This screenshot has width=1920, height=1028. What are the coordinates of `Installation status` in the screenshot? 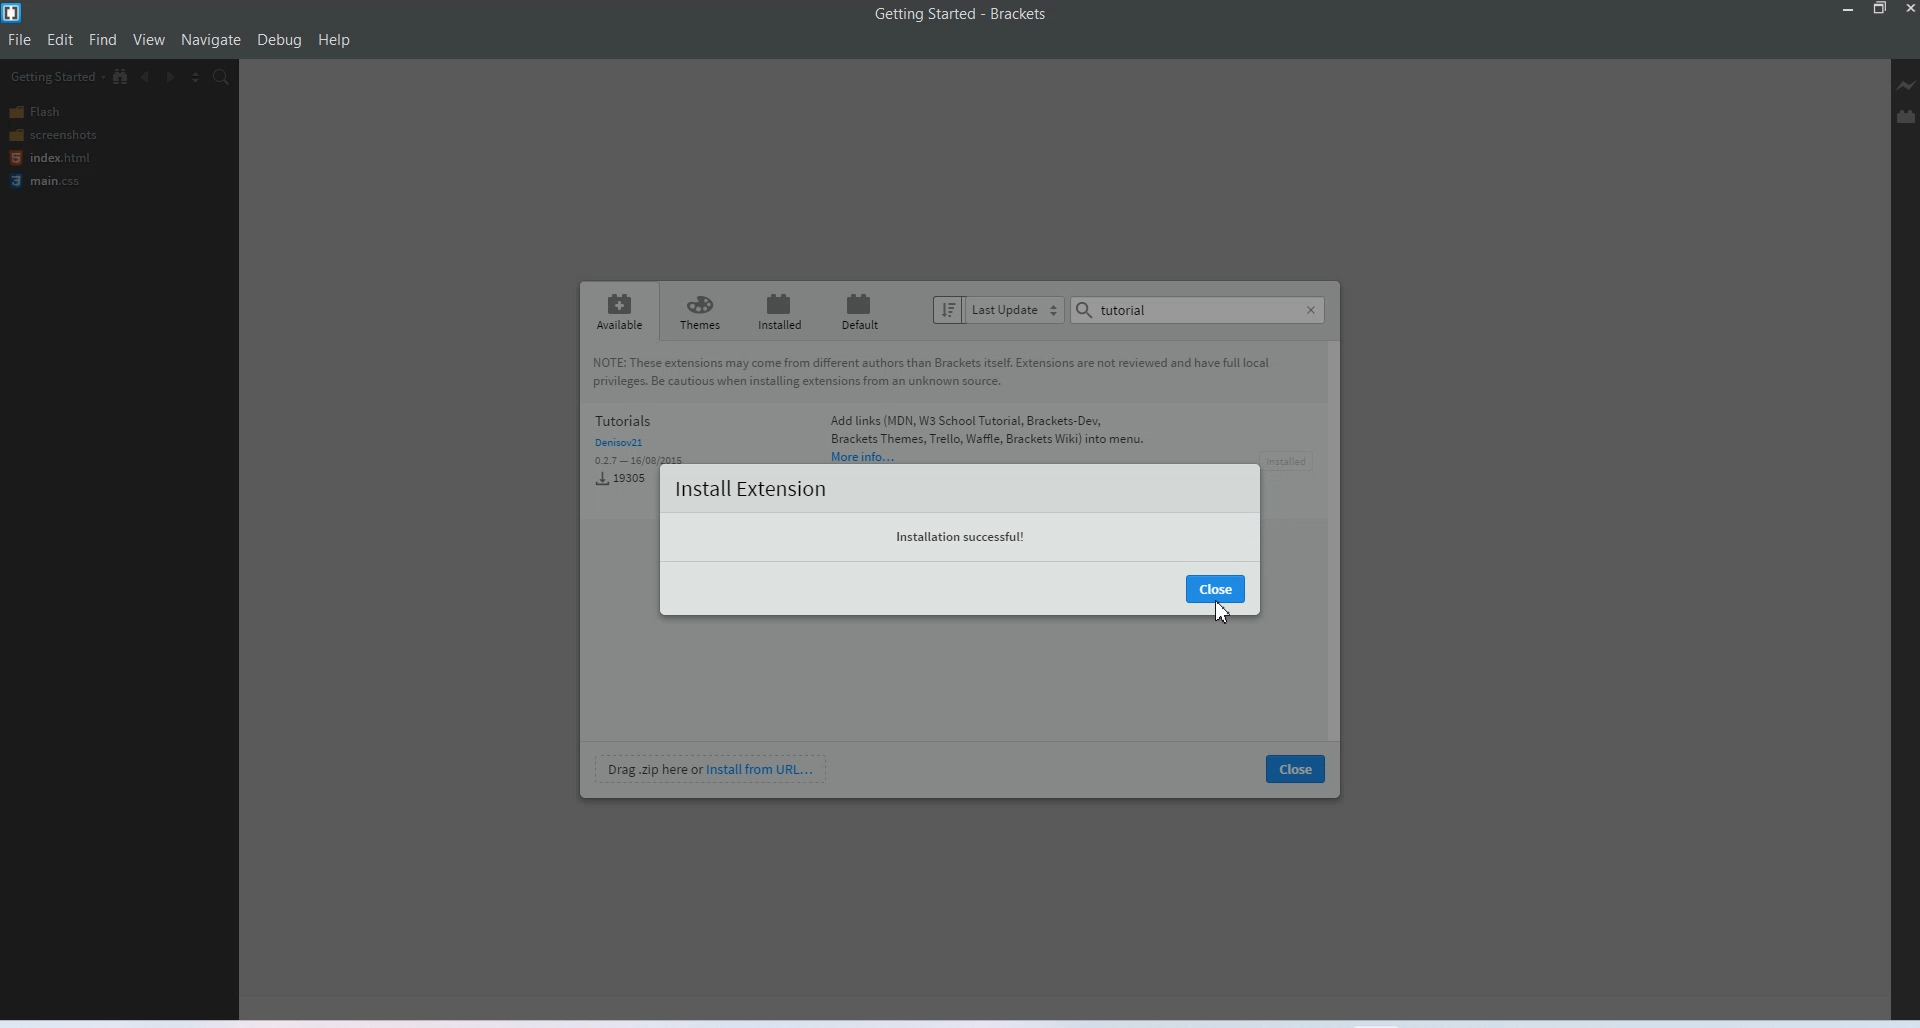 It's located at (963, 536).